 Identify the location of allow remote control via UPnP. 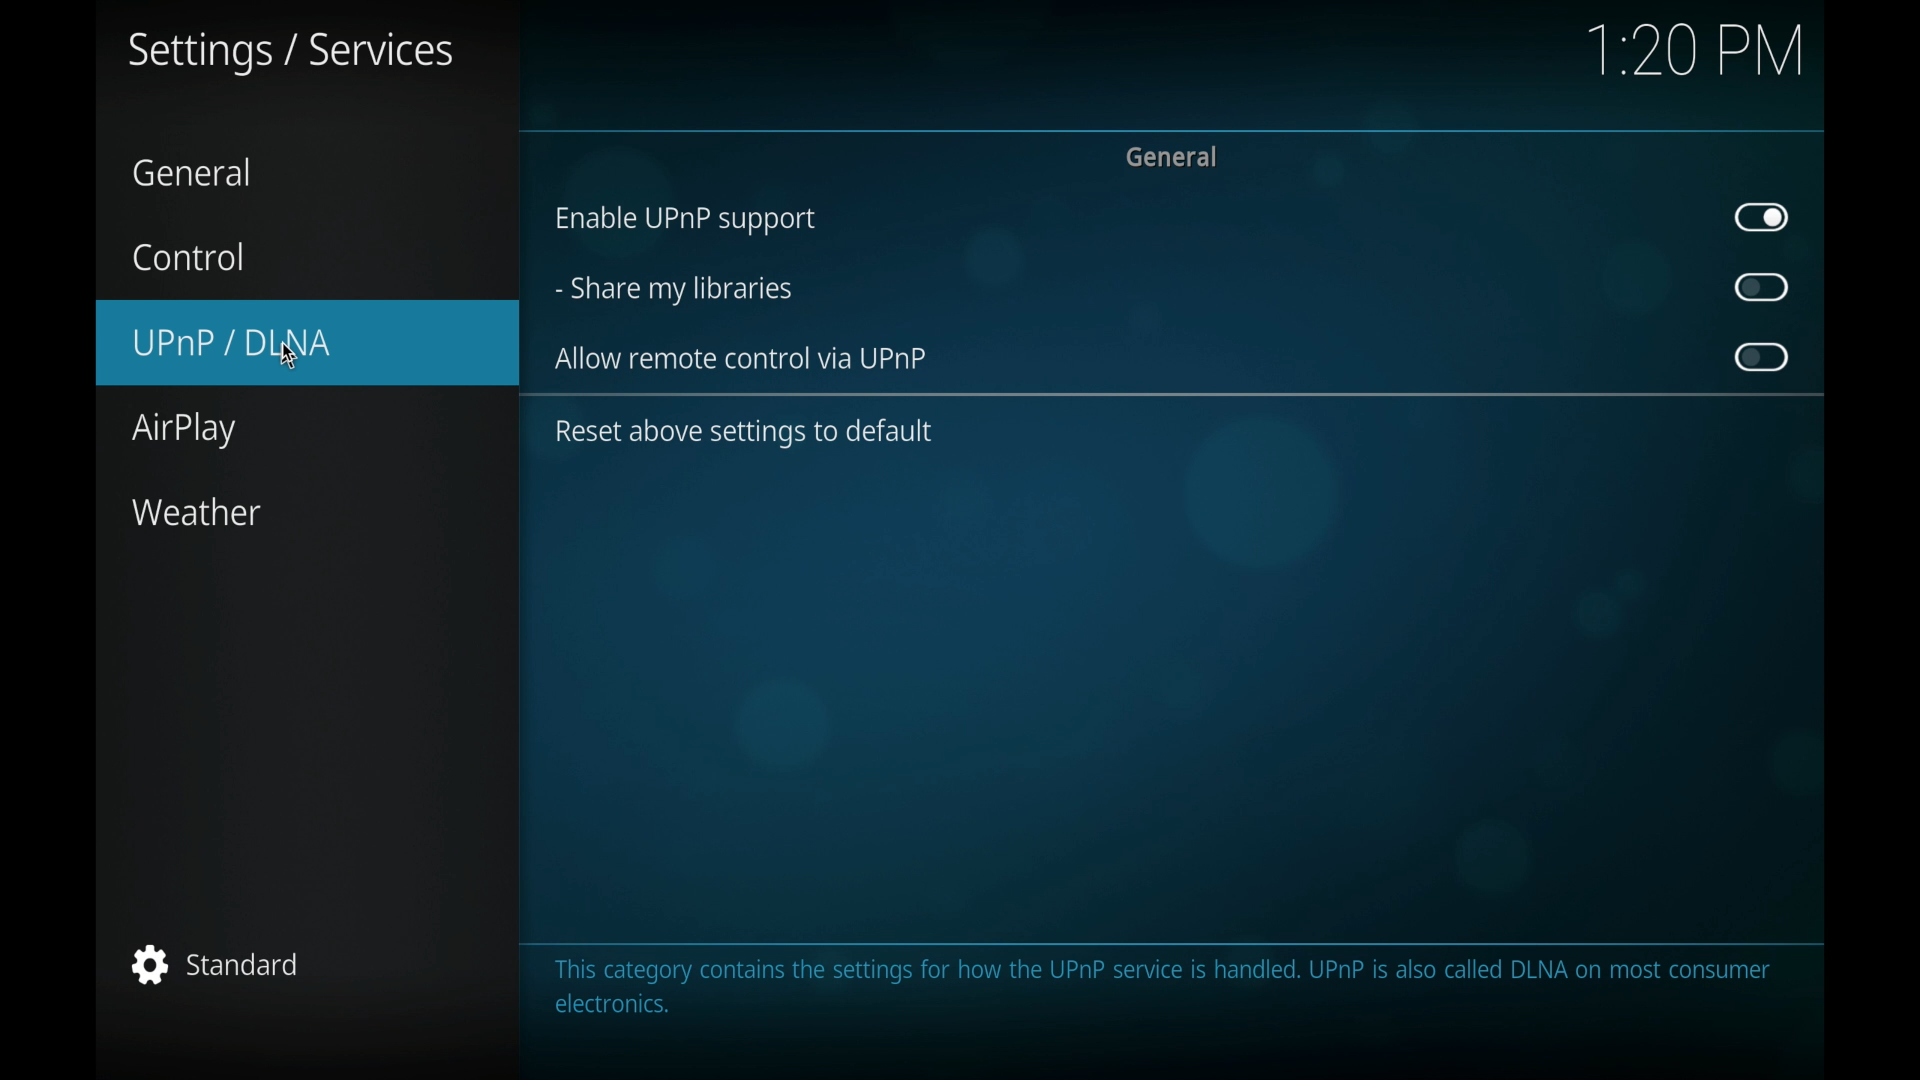
(743, 359).